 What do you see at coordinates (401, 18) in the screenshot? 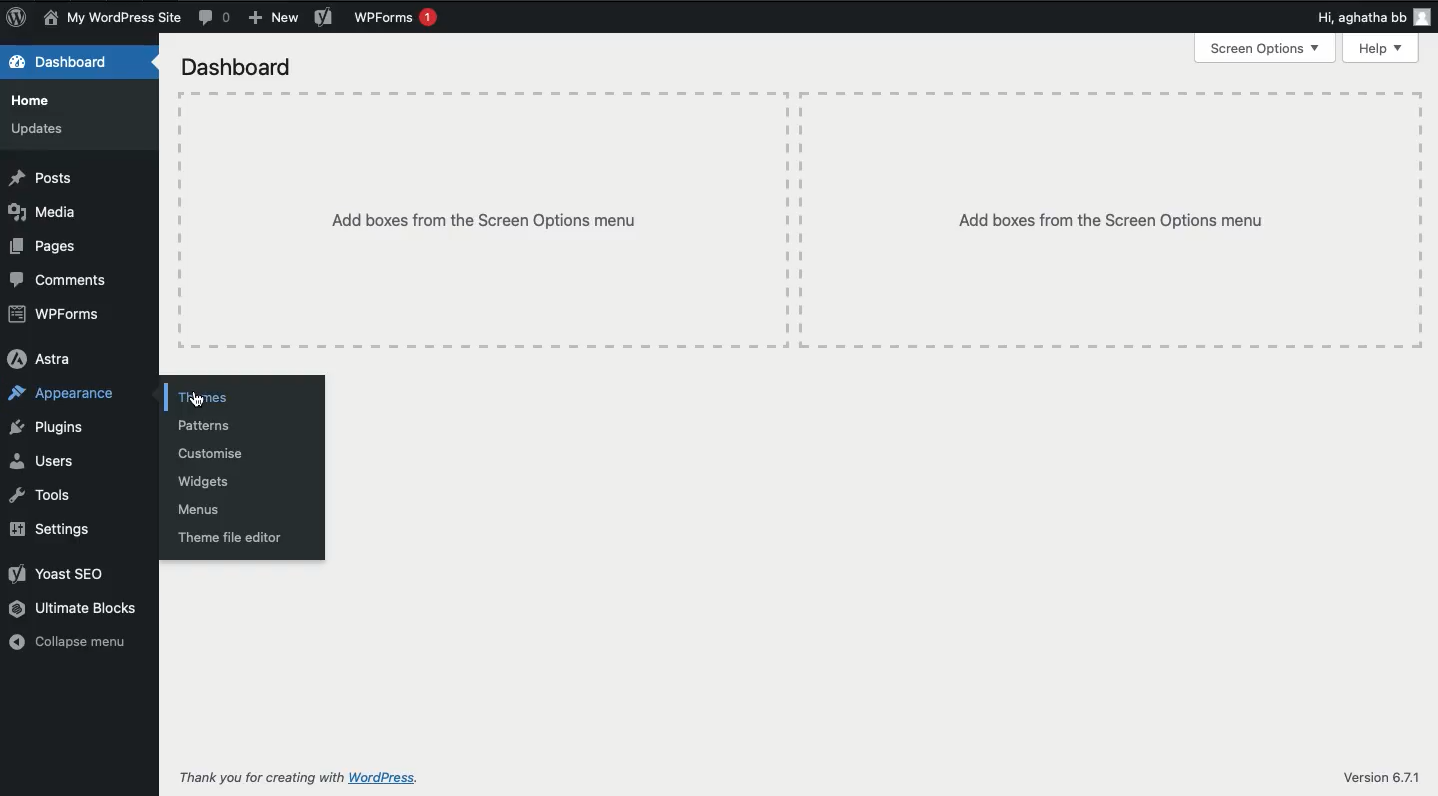
I see `WPForms` at bounding box center [401, 18].